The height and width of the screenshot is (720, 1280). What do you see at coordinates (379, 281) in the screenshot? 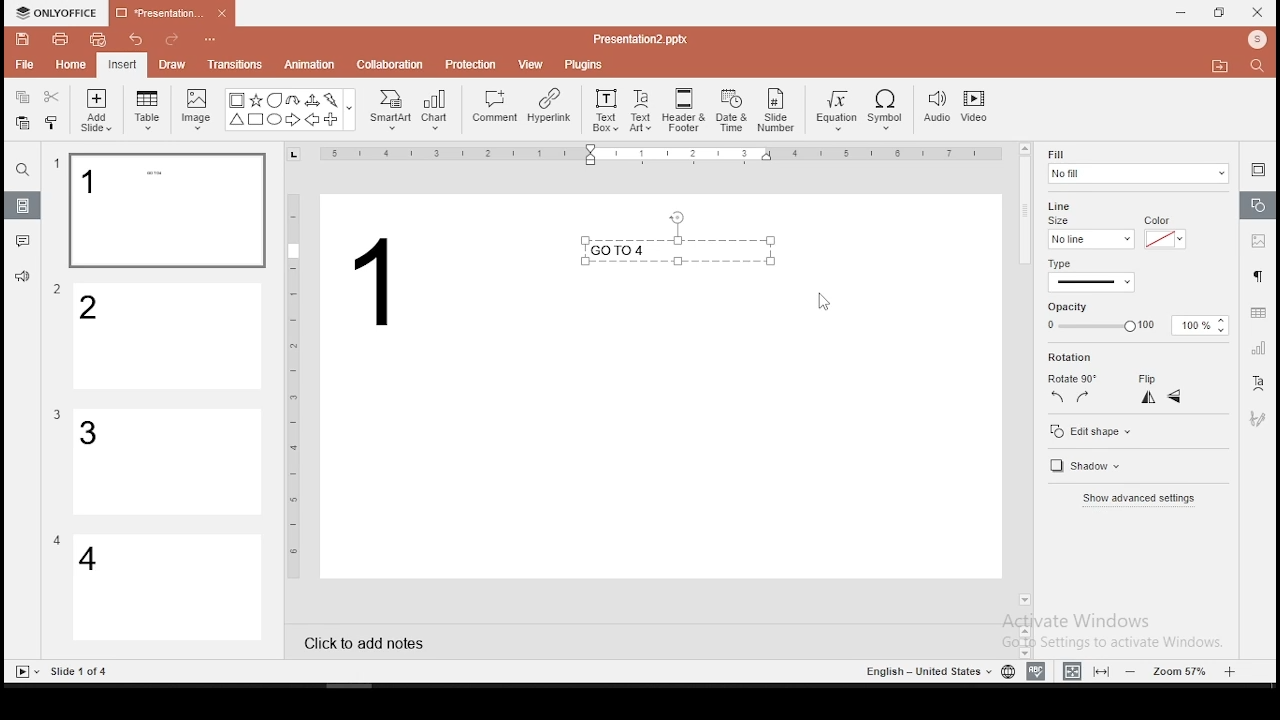
I see `` at bounding box center [379, 281].